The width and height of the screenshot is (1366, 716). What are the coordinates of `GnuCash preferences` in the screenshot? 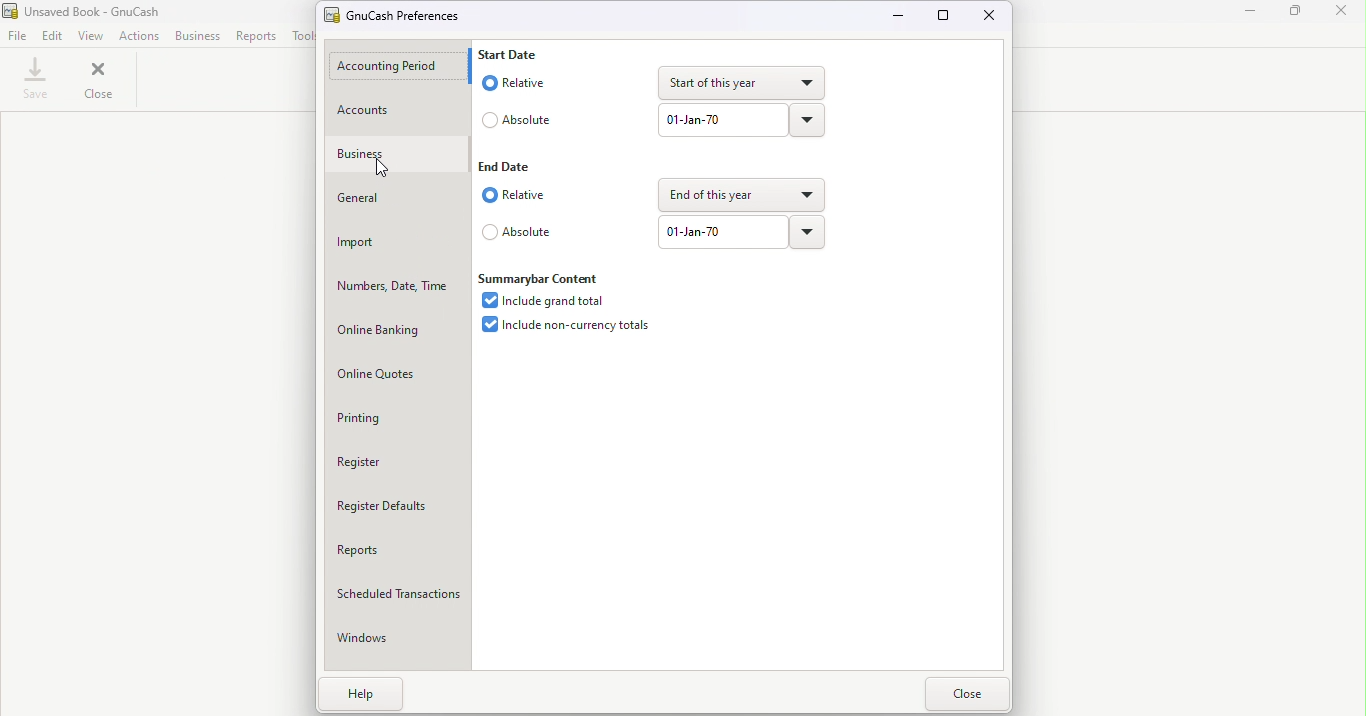 It's located at (397, 15).